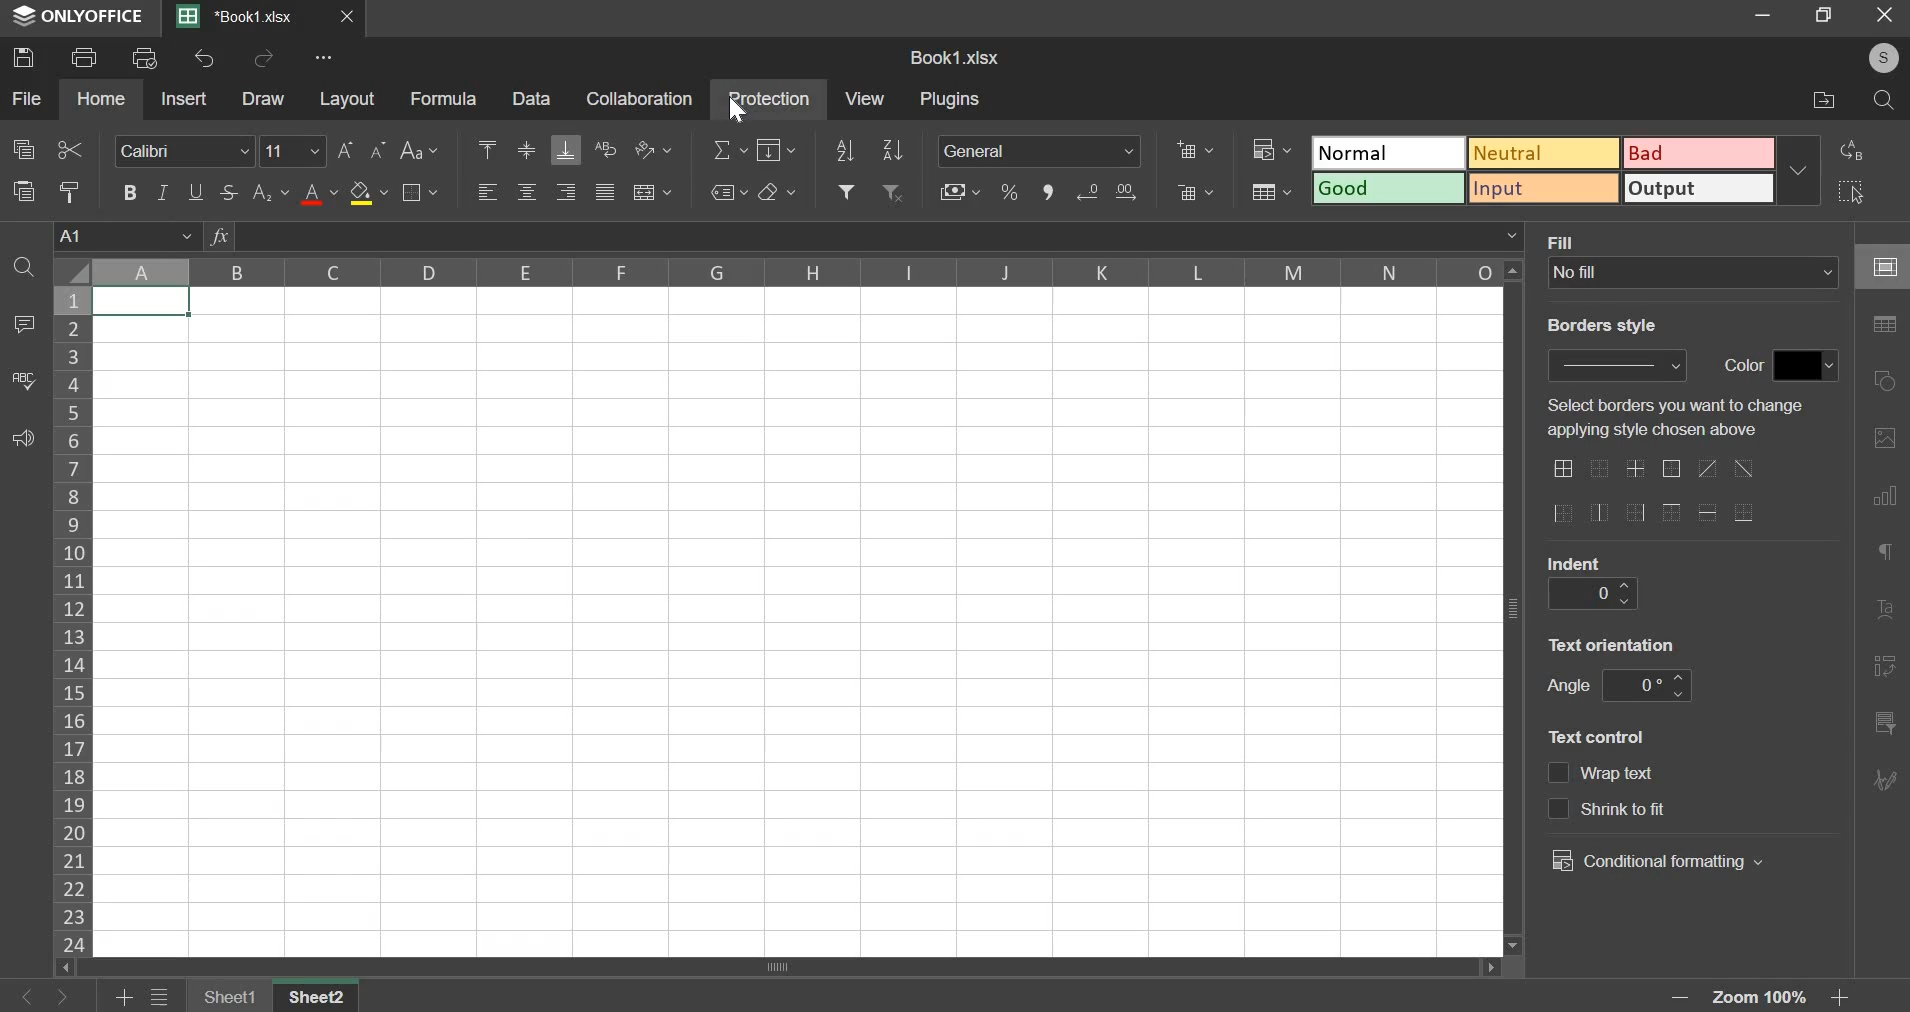 The height and width of the screenshot is (1012, 1910). What do you see at coordinates (24, 55) in the screenshot?
I see `save` at bounding box center [24, 55].